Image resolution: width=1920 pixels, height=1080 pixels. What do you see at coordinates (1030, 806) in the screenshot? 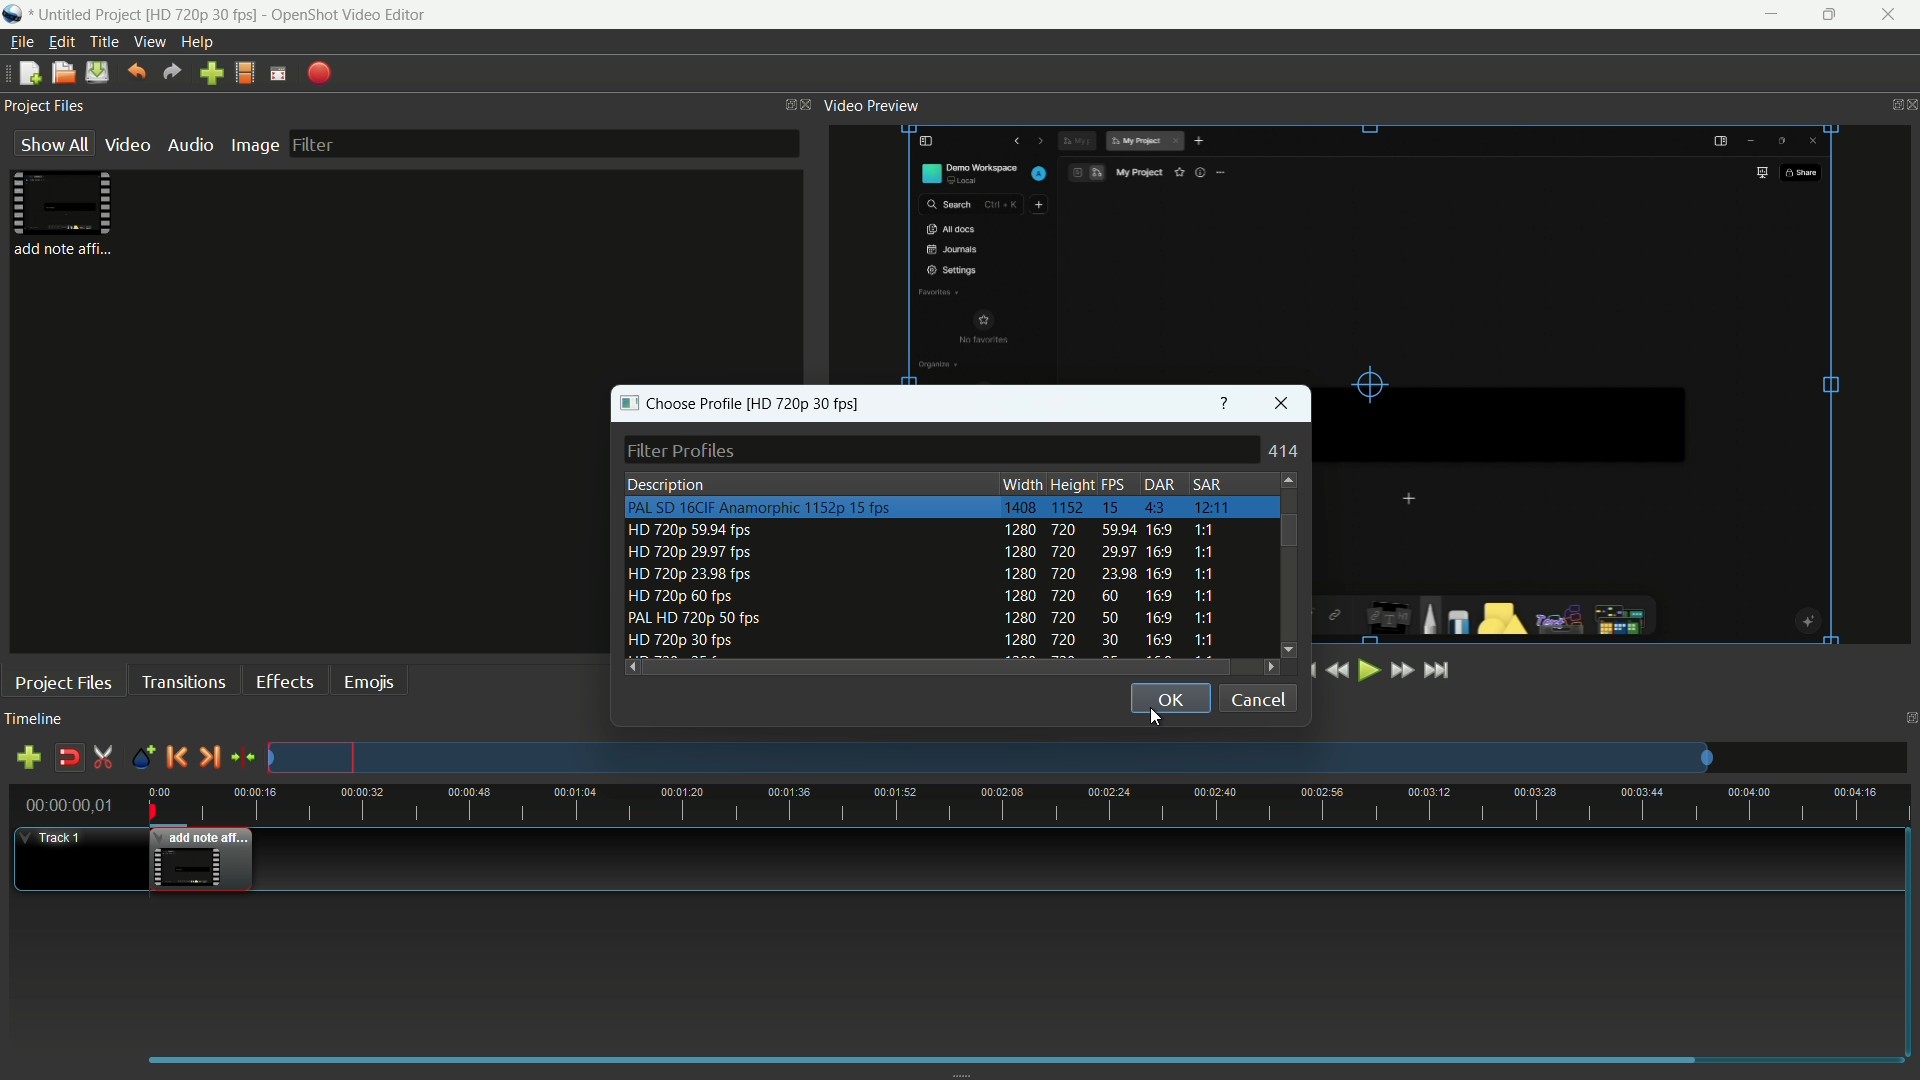
I see `time` at bounding box center [1030, 806].